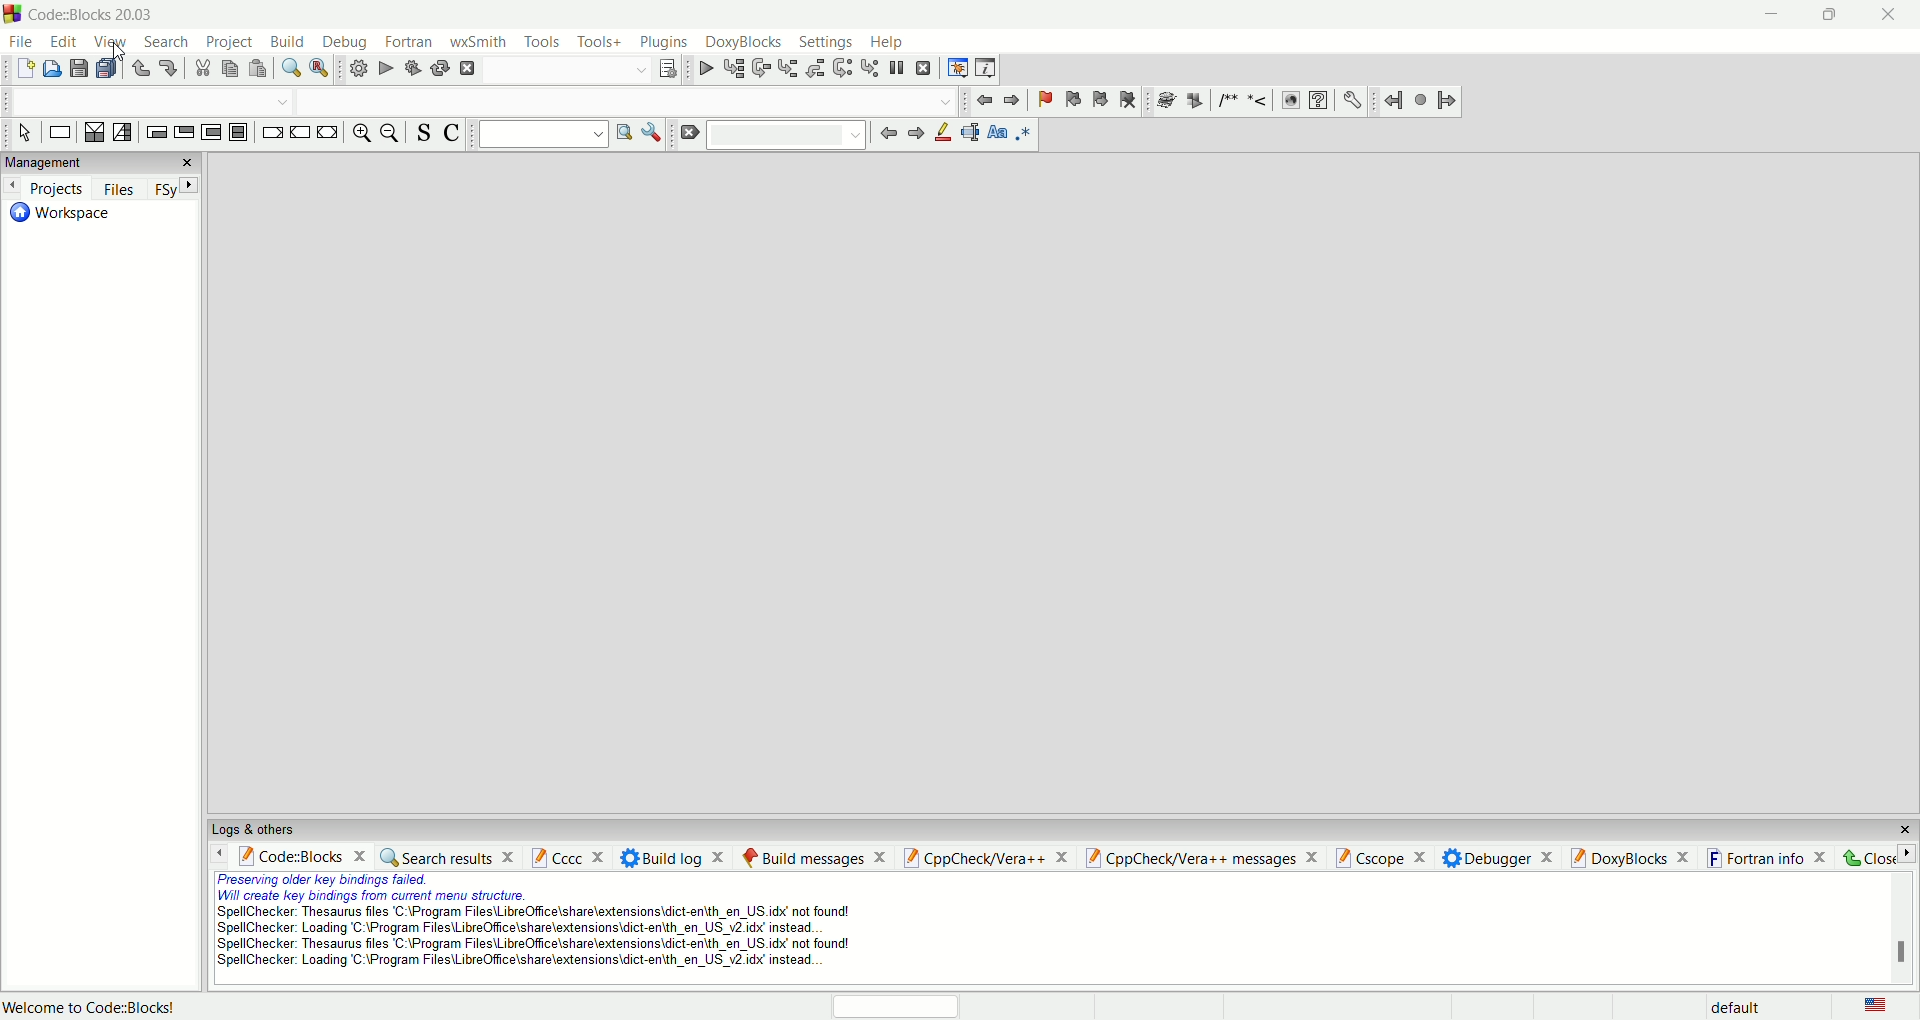 Image resolution: width=1920 pixels, height=1020 pixels. Describe the element at coordinates (360, 135) in the screenshot. I see `zoom in` at that location.